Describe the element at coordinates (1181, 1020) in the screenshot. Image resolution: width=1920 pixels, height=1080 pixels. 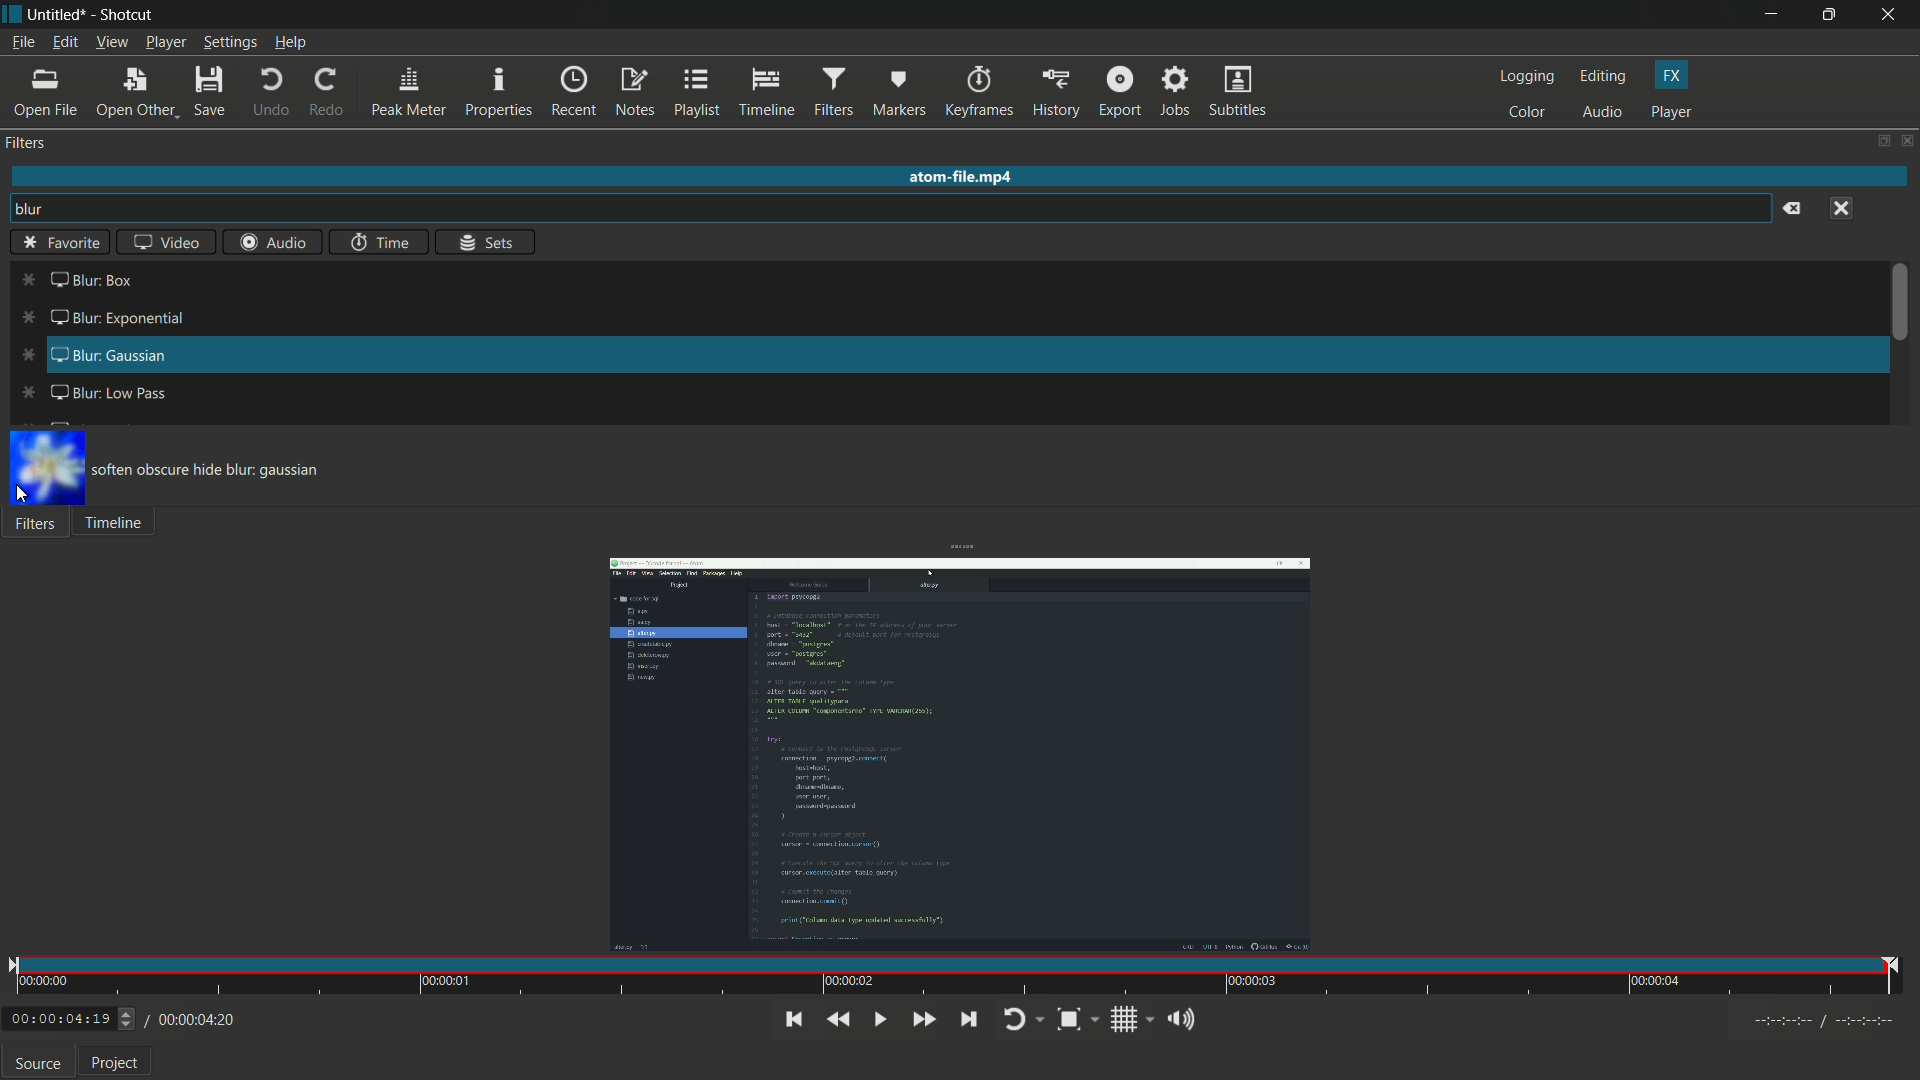
I see `show the volume control` at that location.